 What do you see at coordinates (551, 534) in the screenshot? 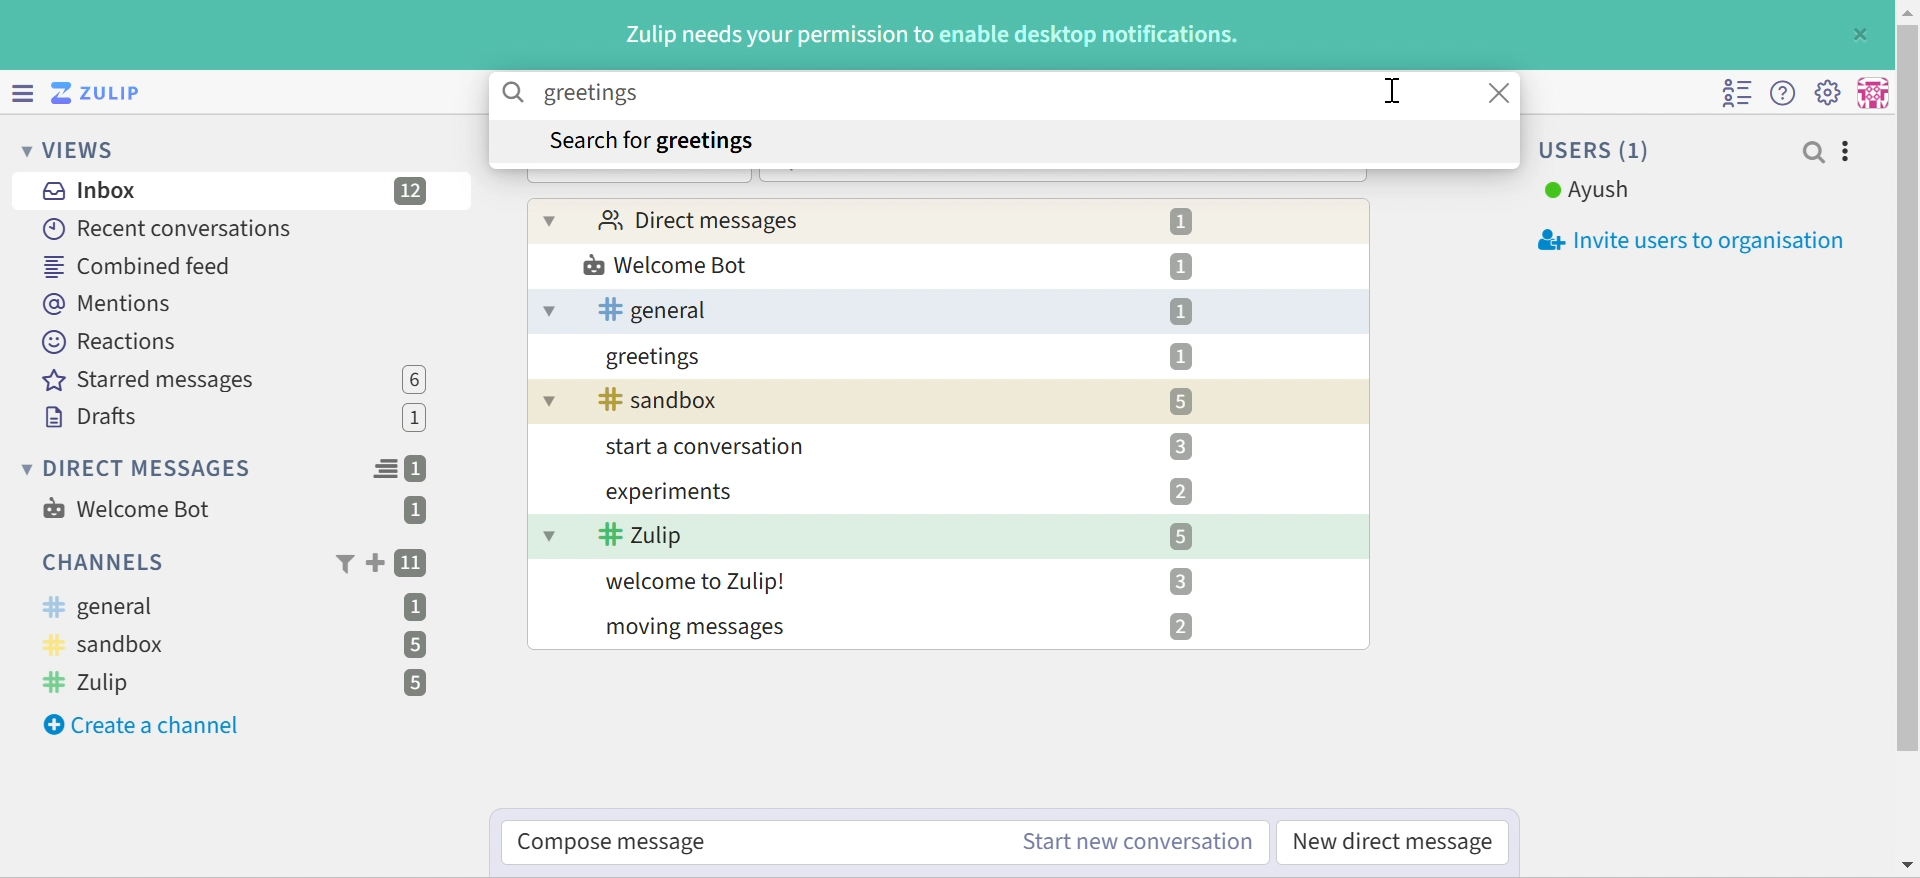
I see `Drop down` at bounding box center [551, 534].